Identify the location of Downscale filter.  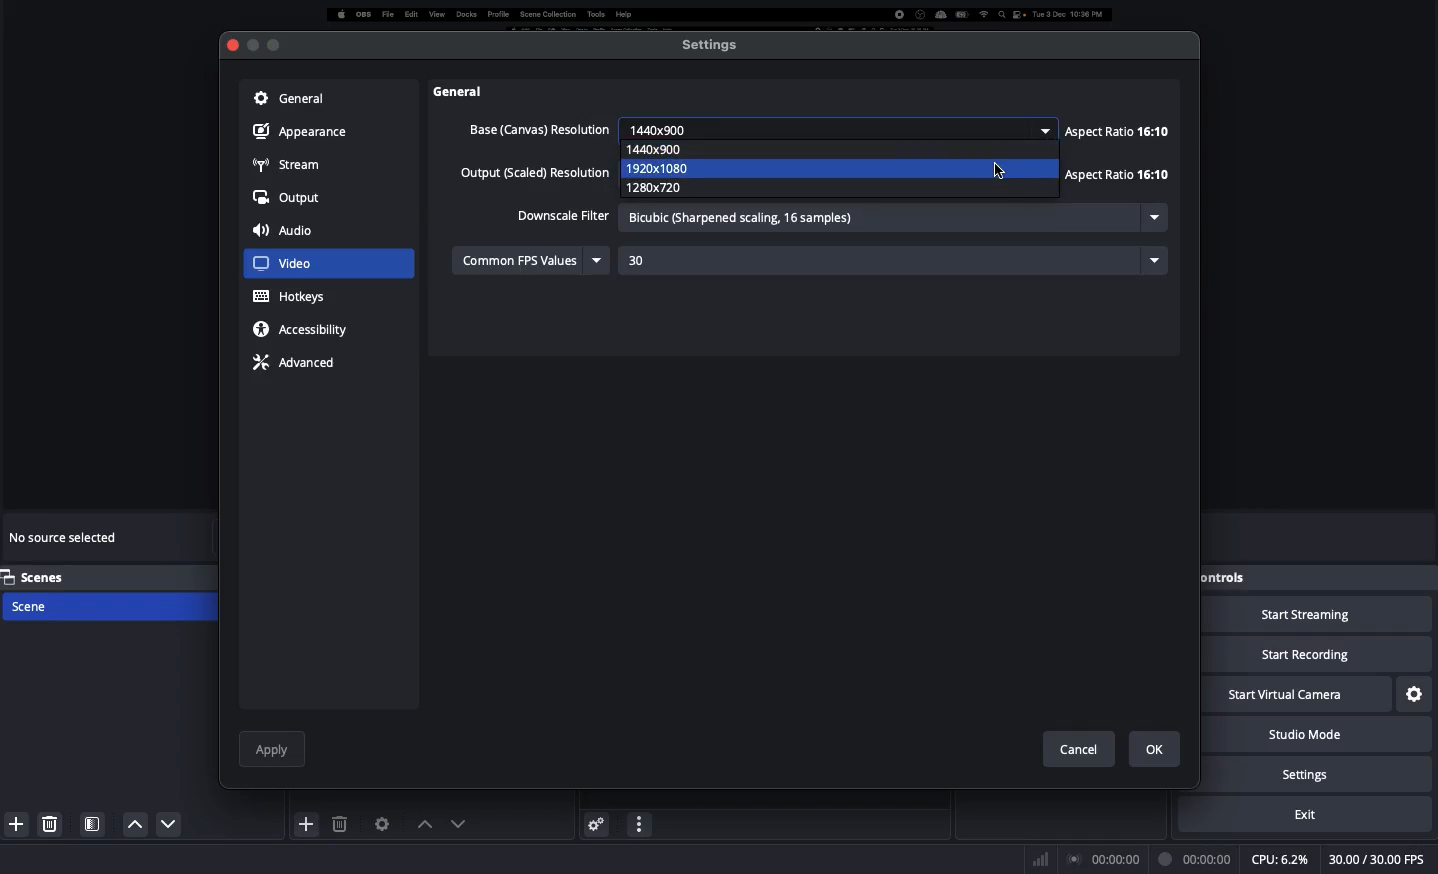
(563, 214).